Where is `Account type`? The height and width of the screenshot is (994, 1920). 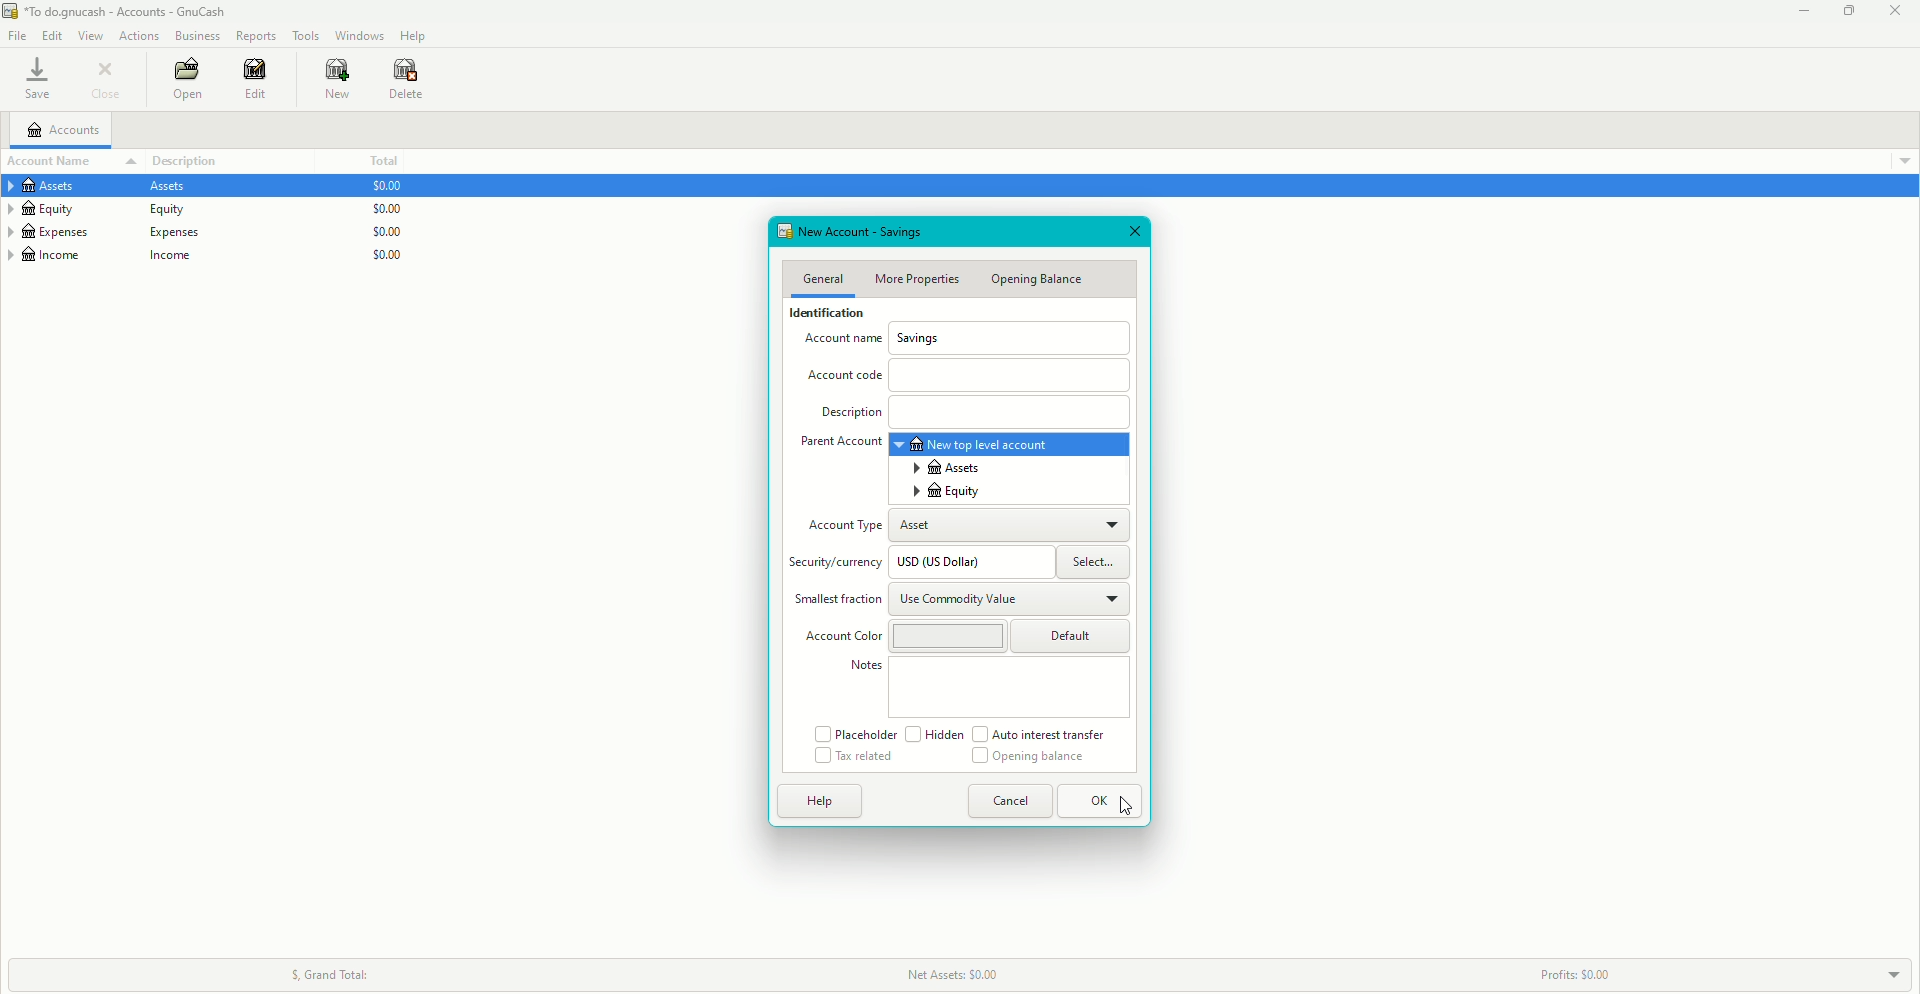
Account type is located at coordinates (844, 528).